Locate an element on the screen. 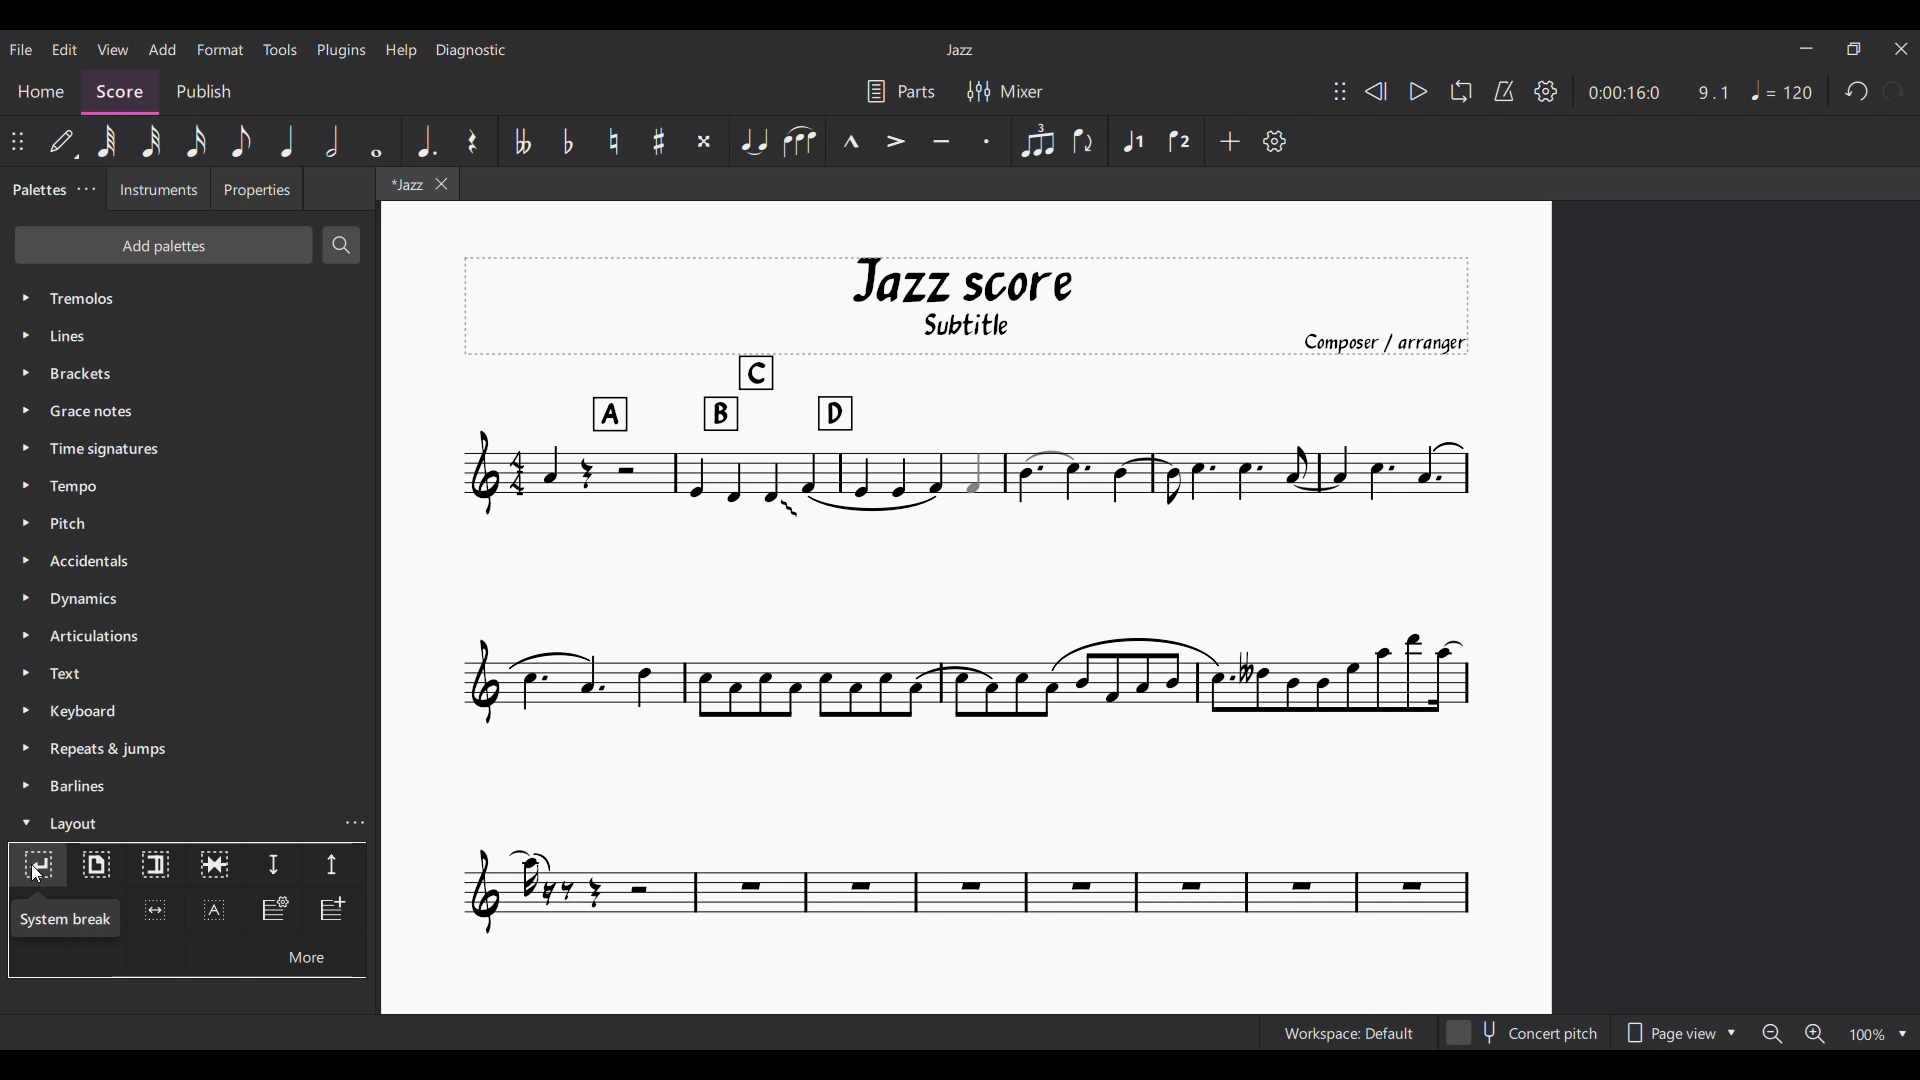  Palettes is located at coordinates (38, 191).